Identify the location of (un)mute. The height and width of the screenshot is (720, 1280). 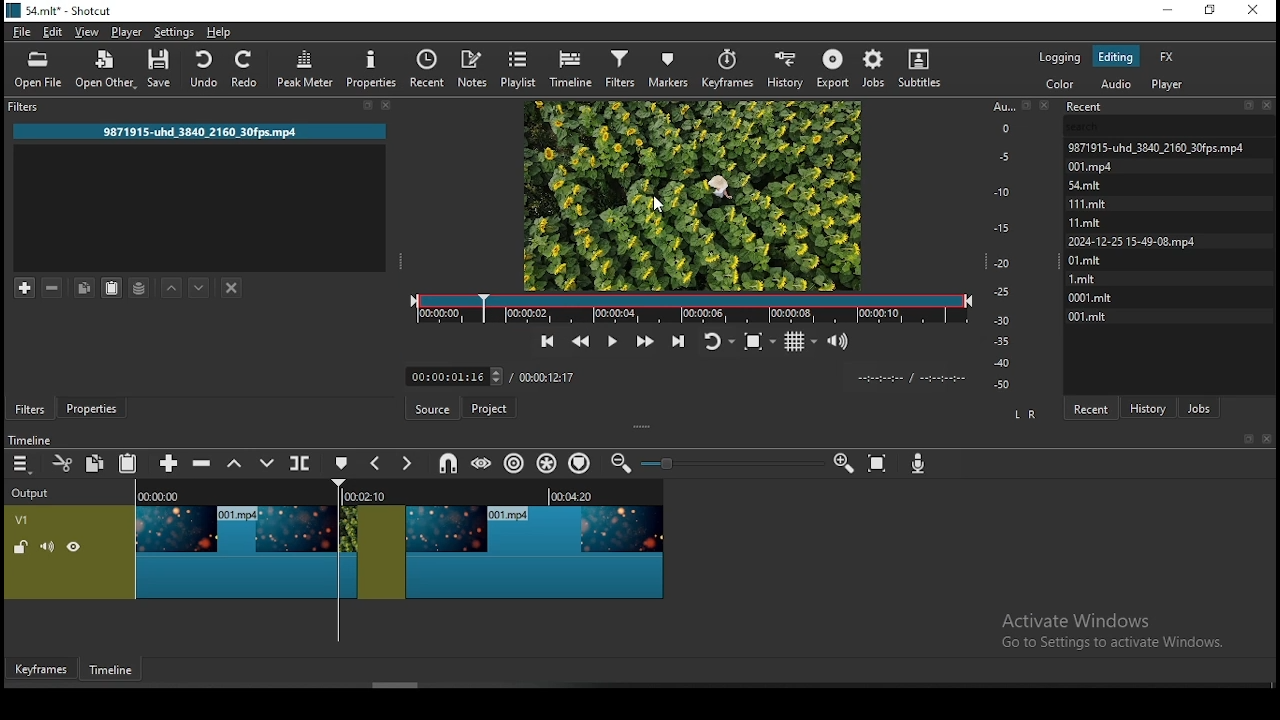
(47, 546).